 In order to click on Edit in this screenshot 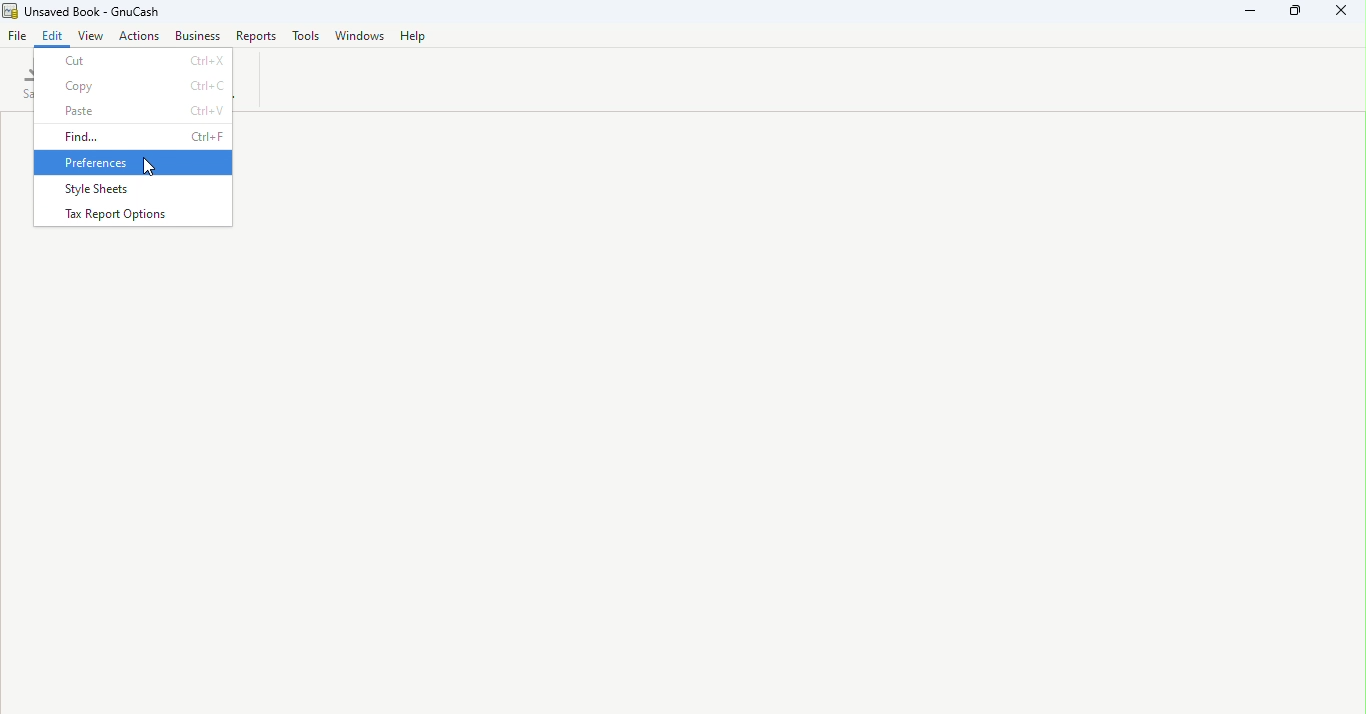, I will do `click(56, 35)`.